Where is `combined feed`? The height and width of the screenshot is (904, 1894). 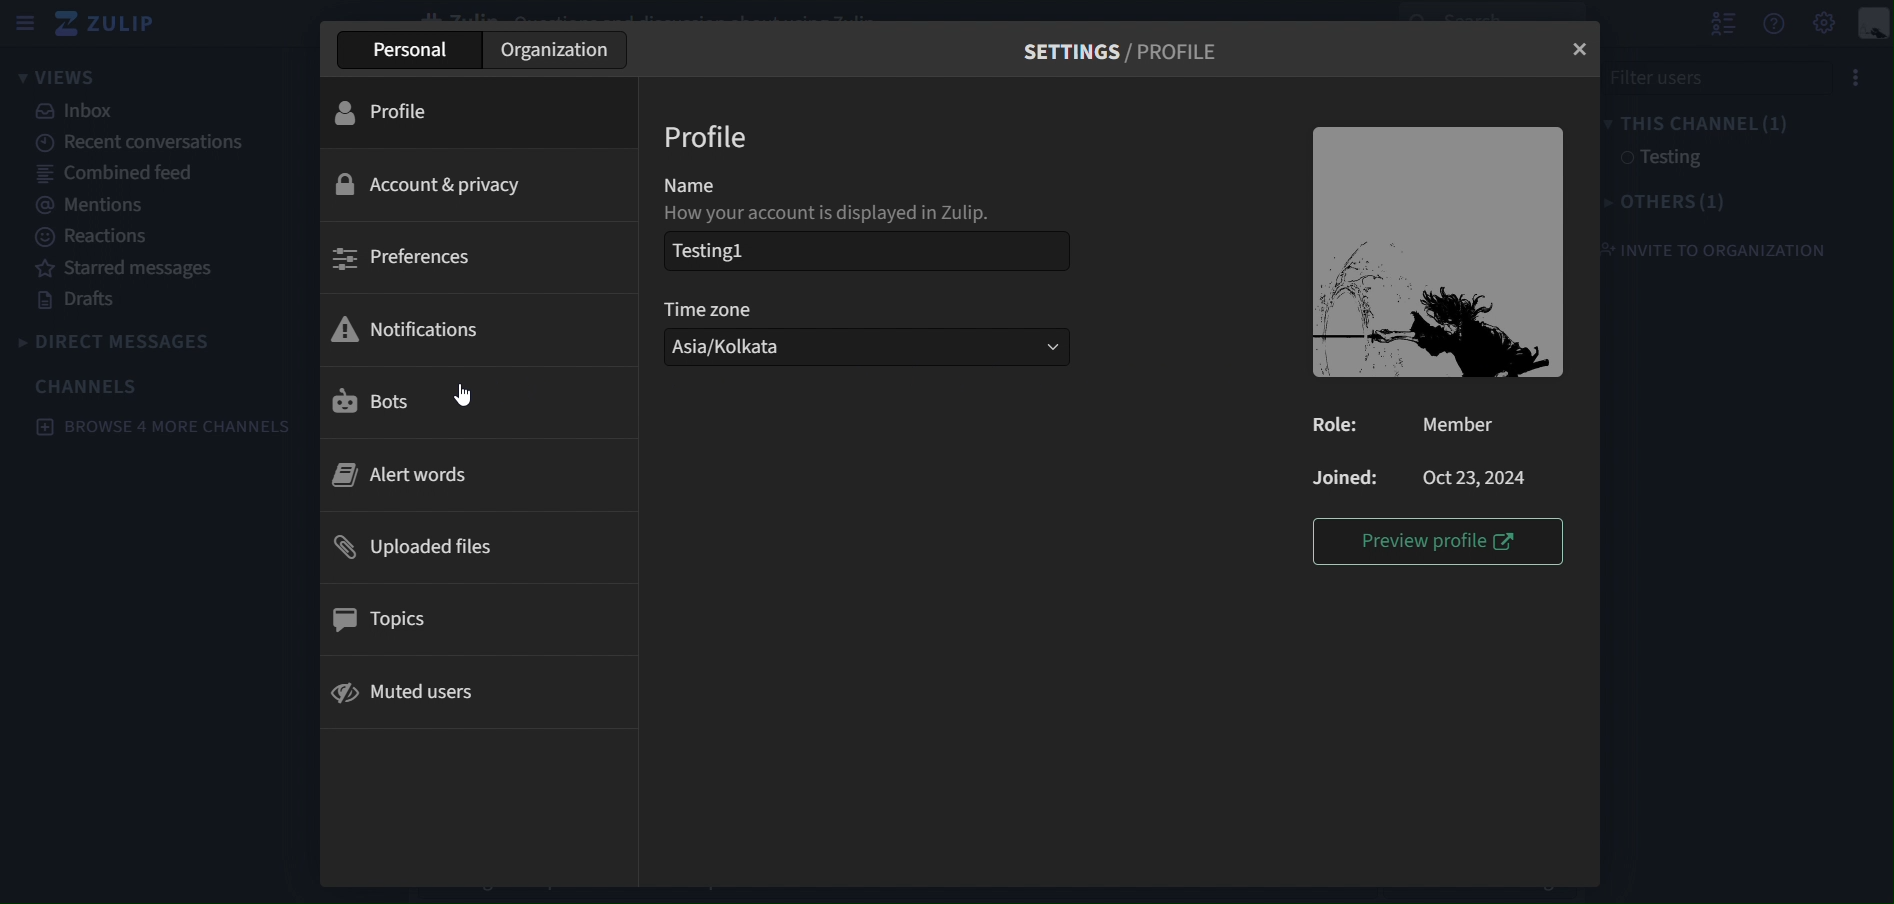
combined feed is located at coordinates (117, 176).